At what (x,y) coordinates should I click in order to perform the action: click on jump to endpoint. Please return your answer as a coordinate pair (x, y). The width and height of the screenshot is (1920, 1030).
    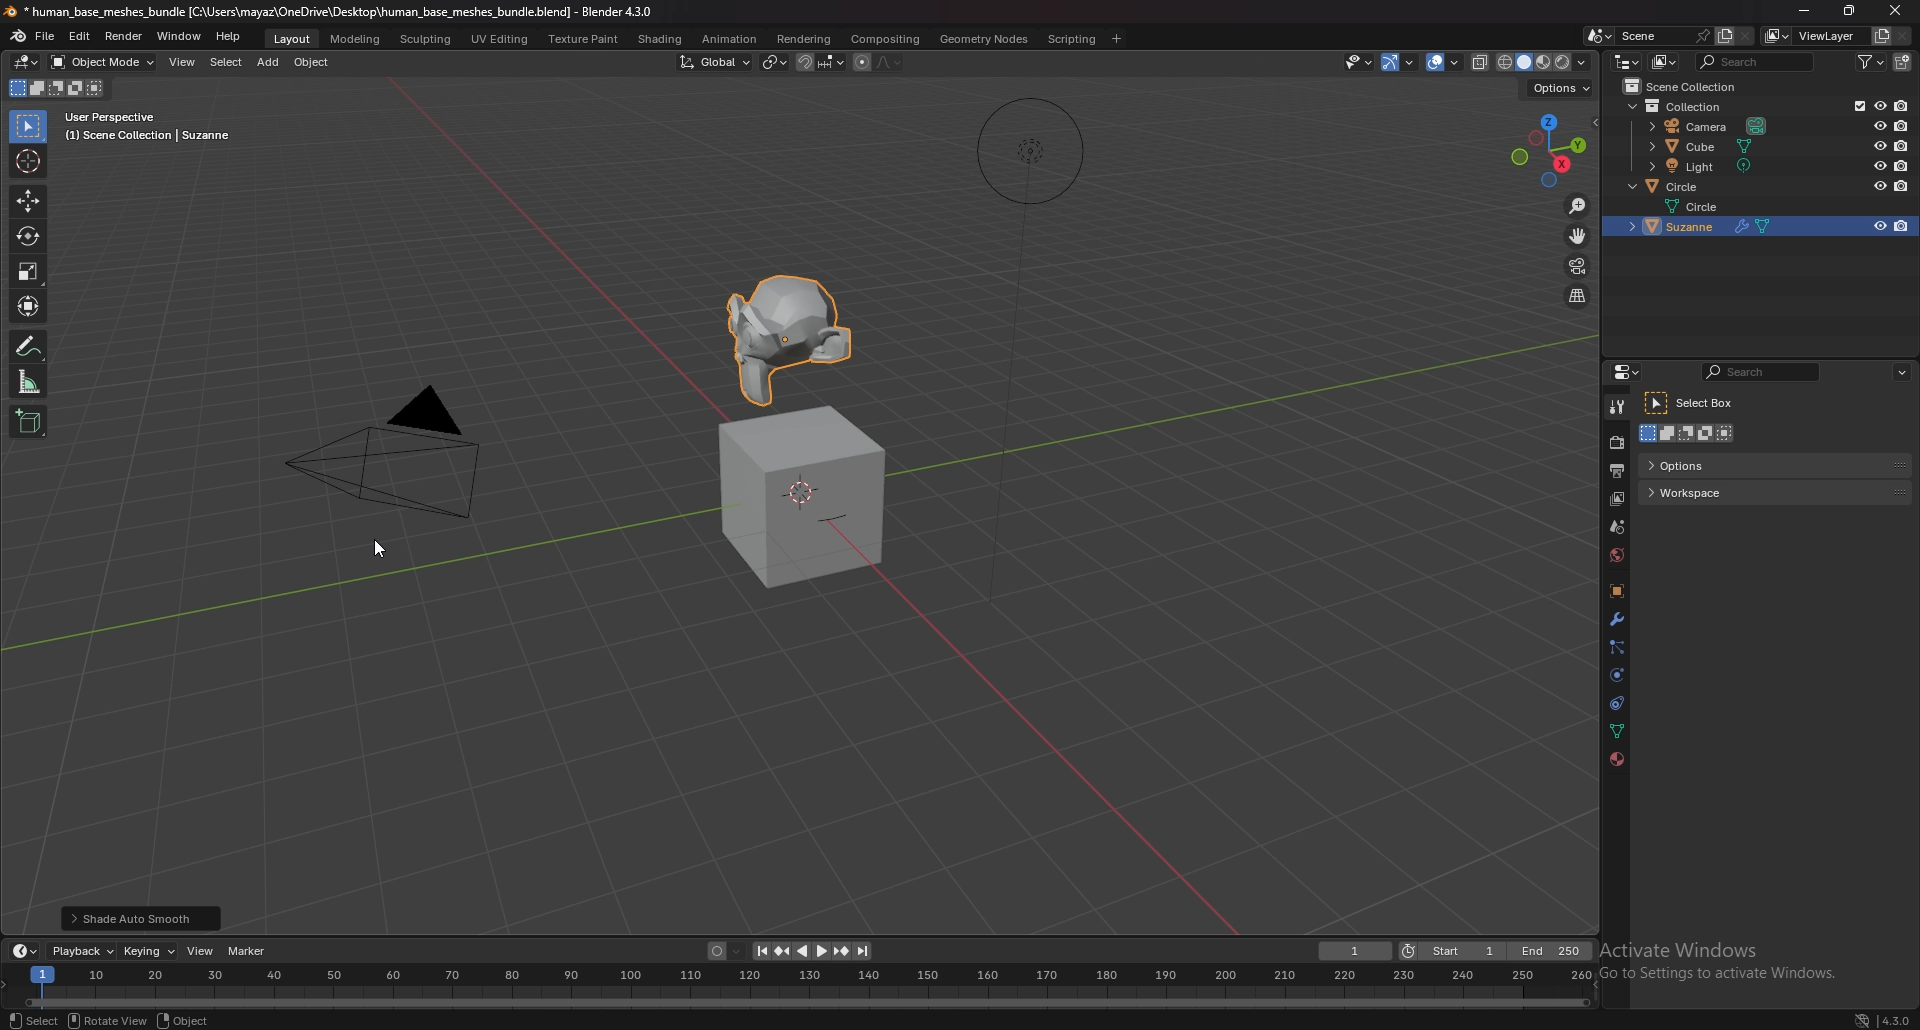
    Looking at the image, I should click on (757, 949).